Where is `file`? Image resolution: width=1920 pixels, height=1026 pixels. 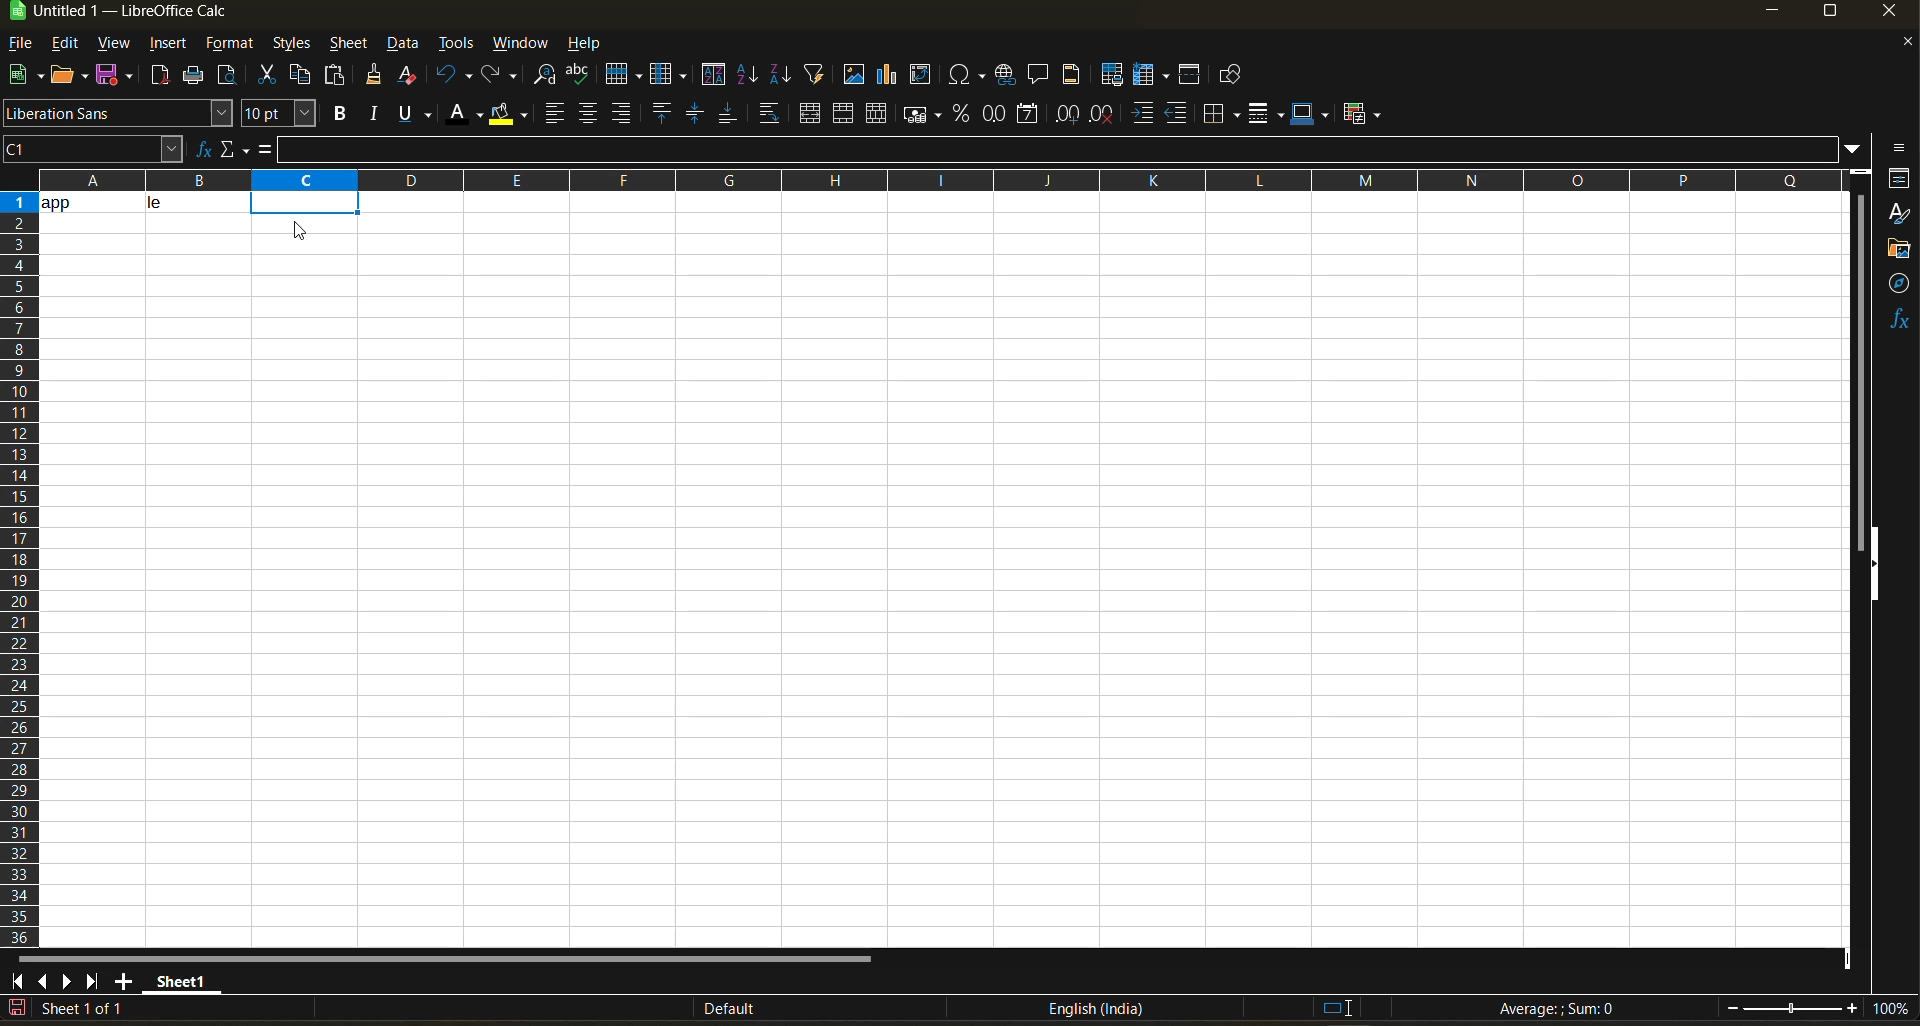
file is located at coordinates (27, 45).